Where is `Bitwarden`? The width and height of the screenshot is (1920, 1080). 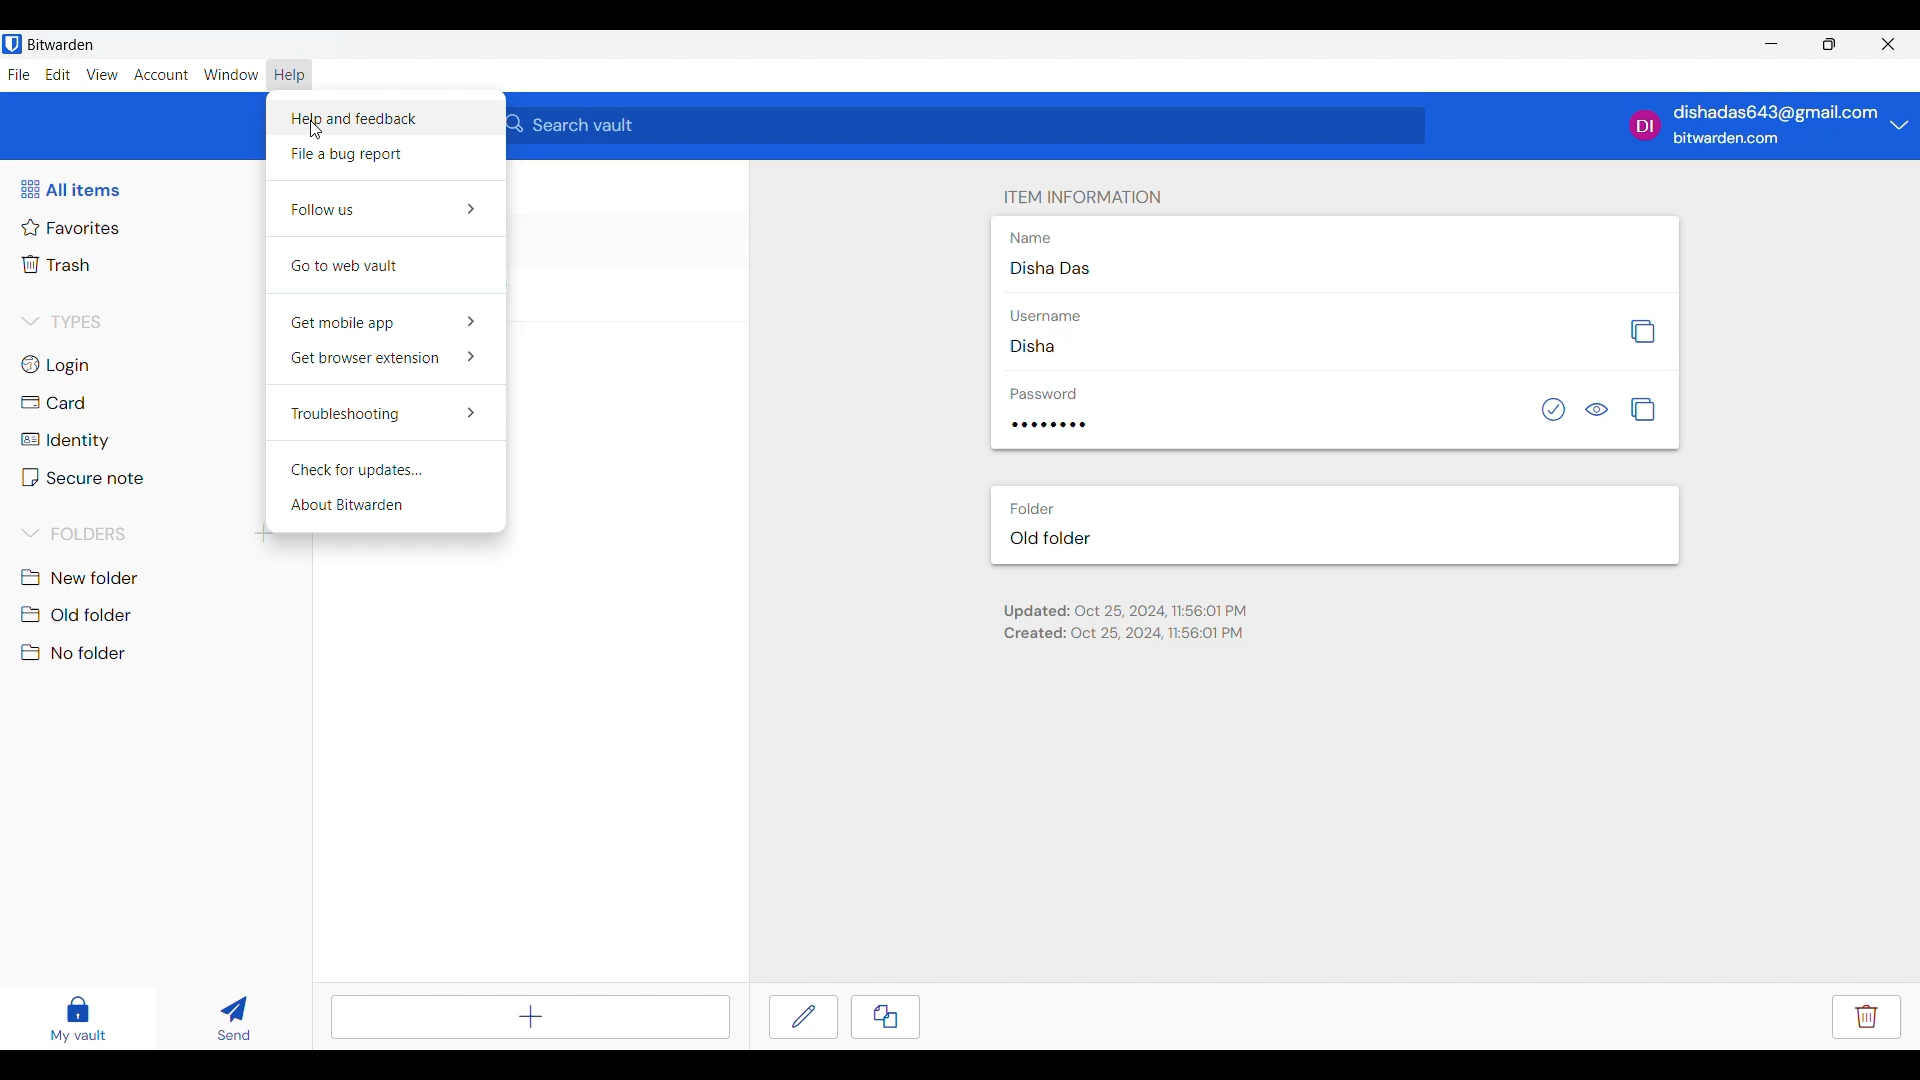
Bitwarden is located at coordinates (61, 44).